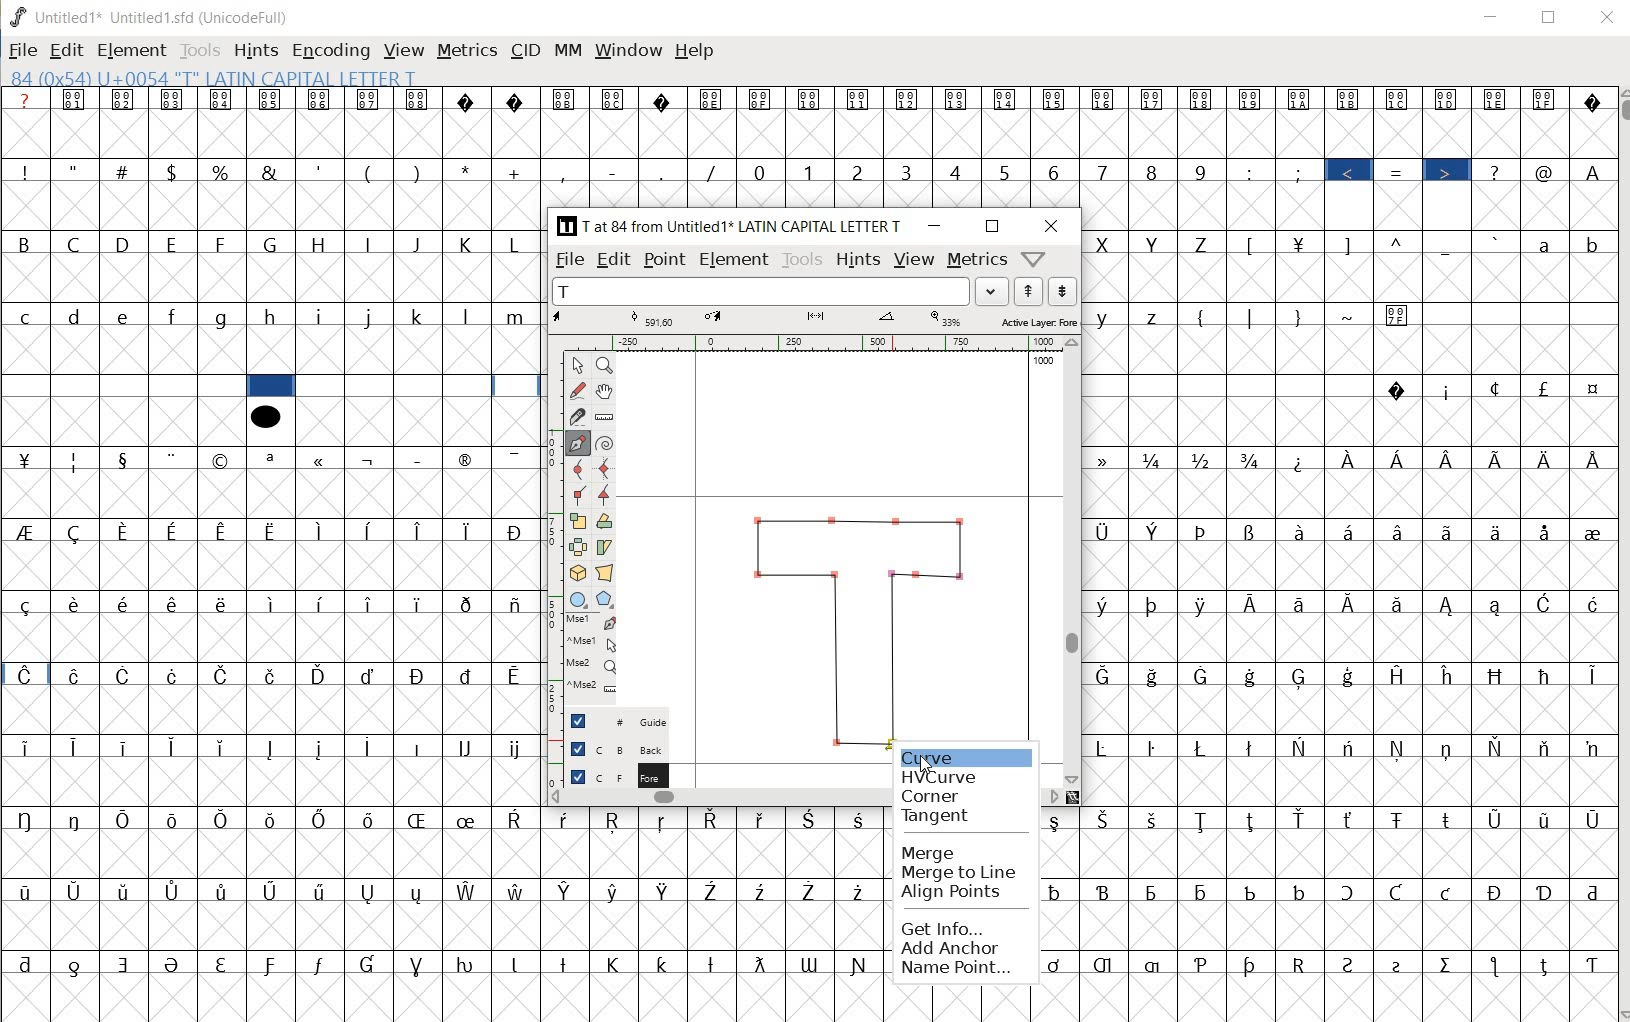 The height and width of the screenshot is (1022, 1630). Describe the element at coordinates (1547, 243) in the screenshot. I see `a` at that location.